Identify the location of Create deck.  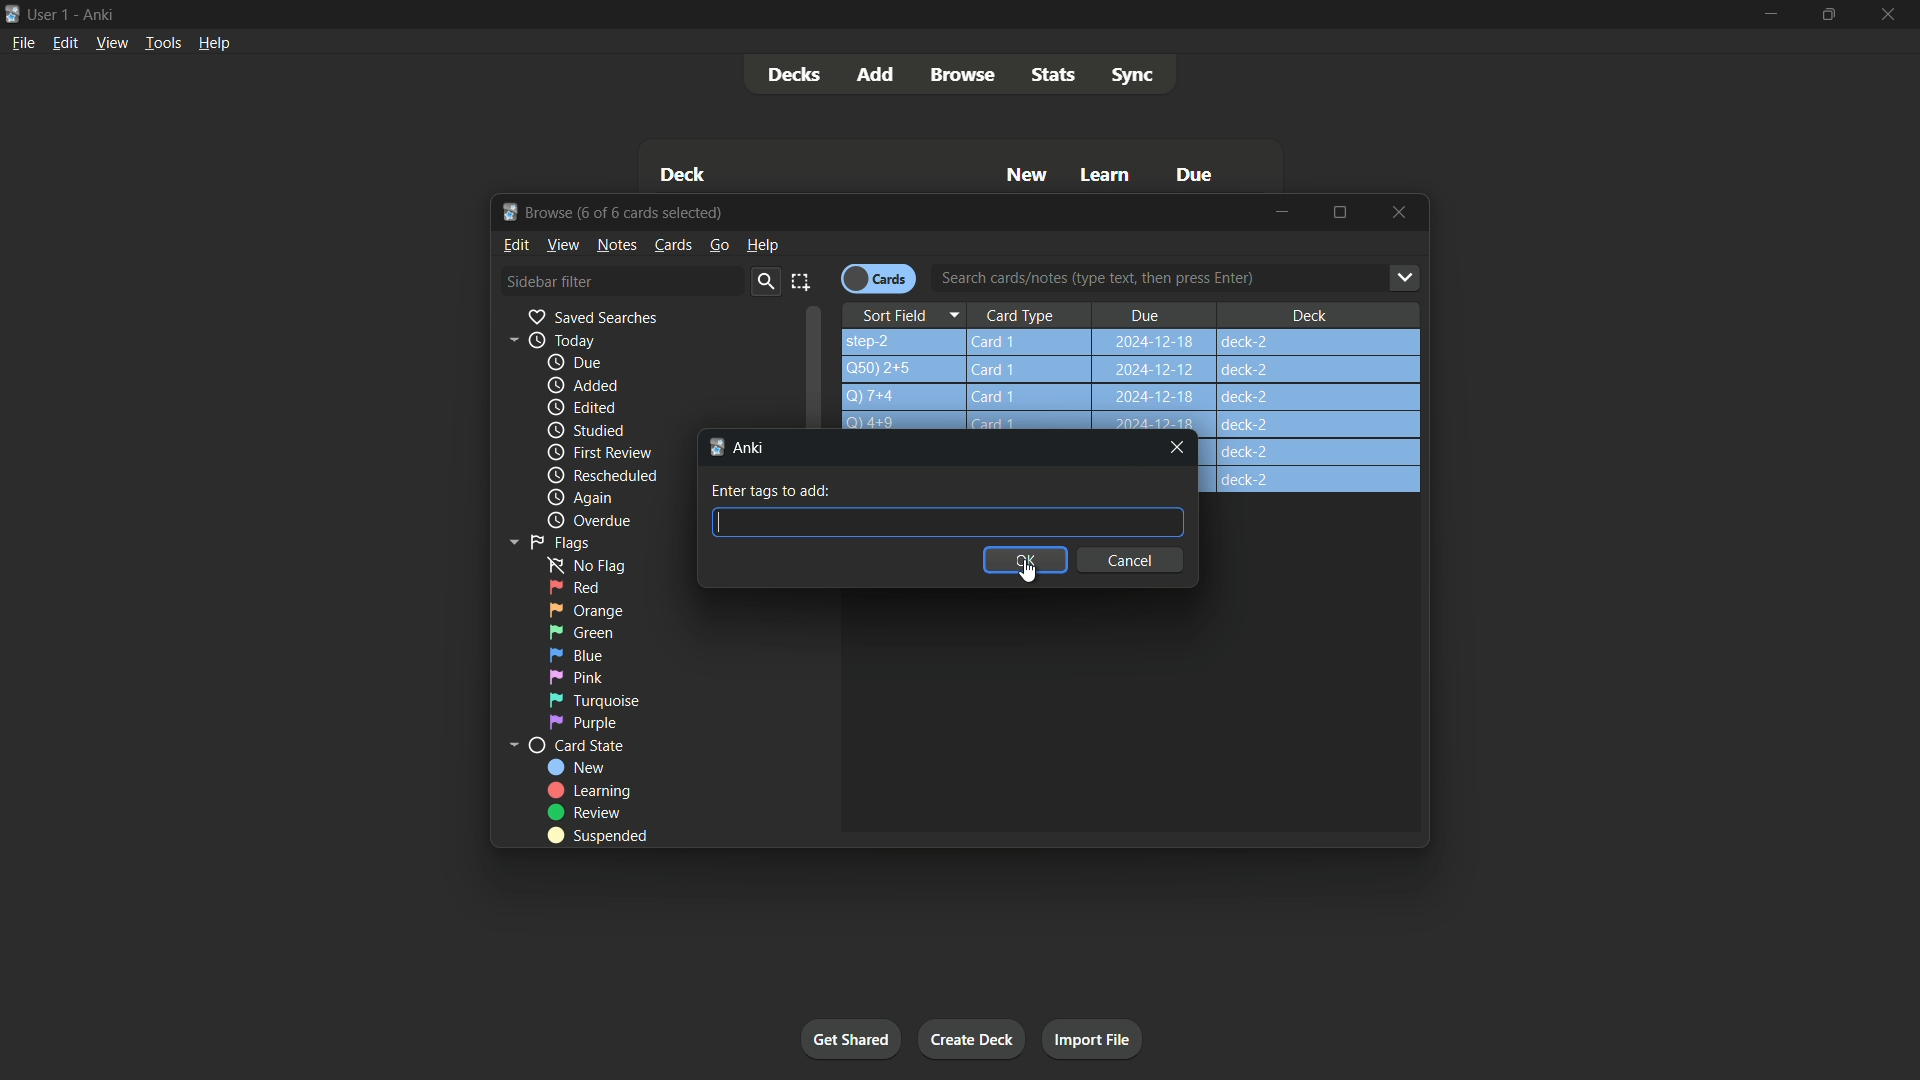
(973, 1038).